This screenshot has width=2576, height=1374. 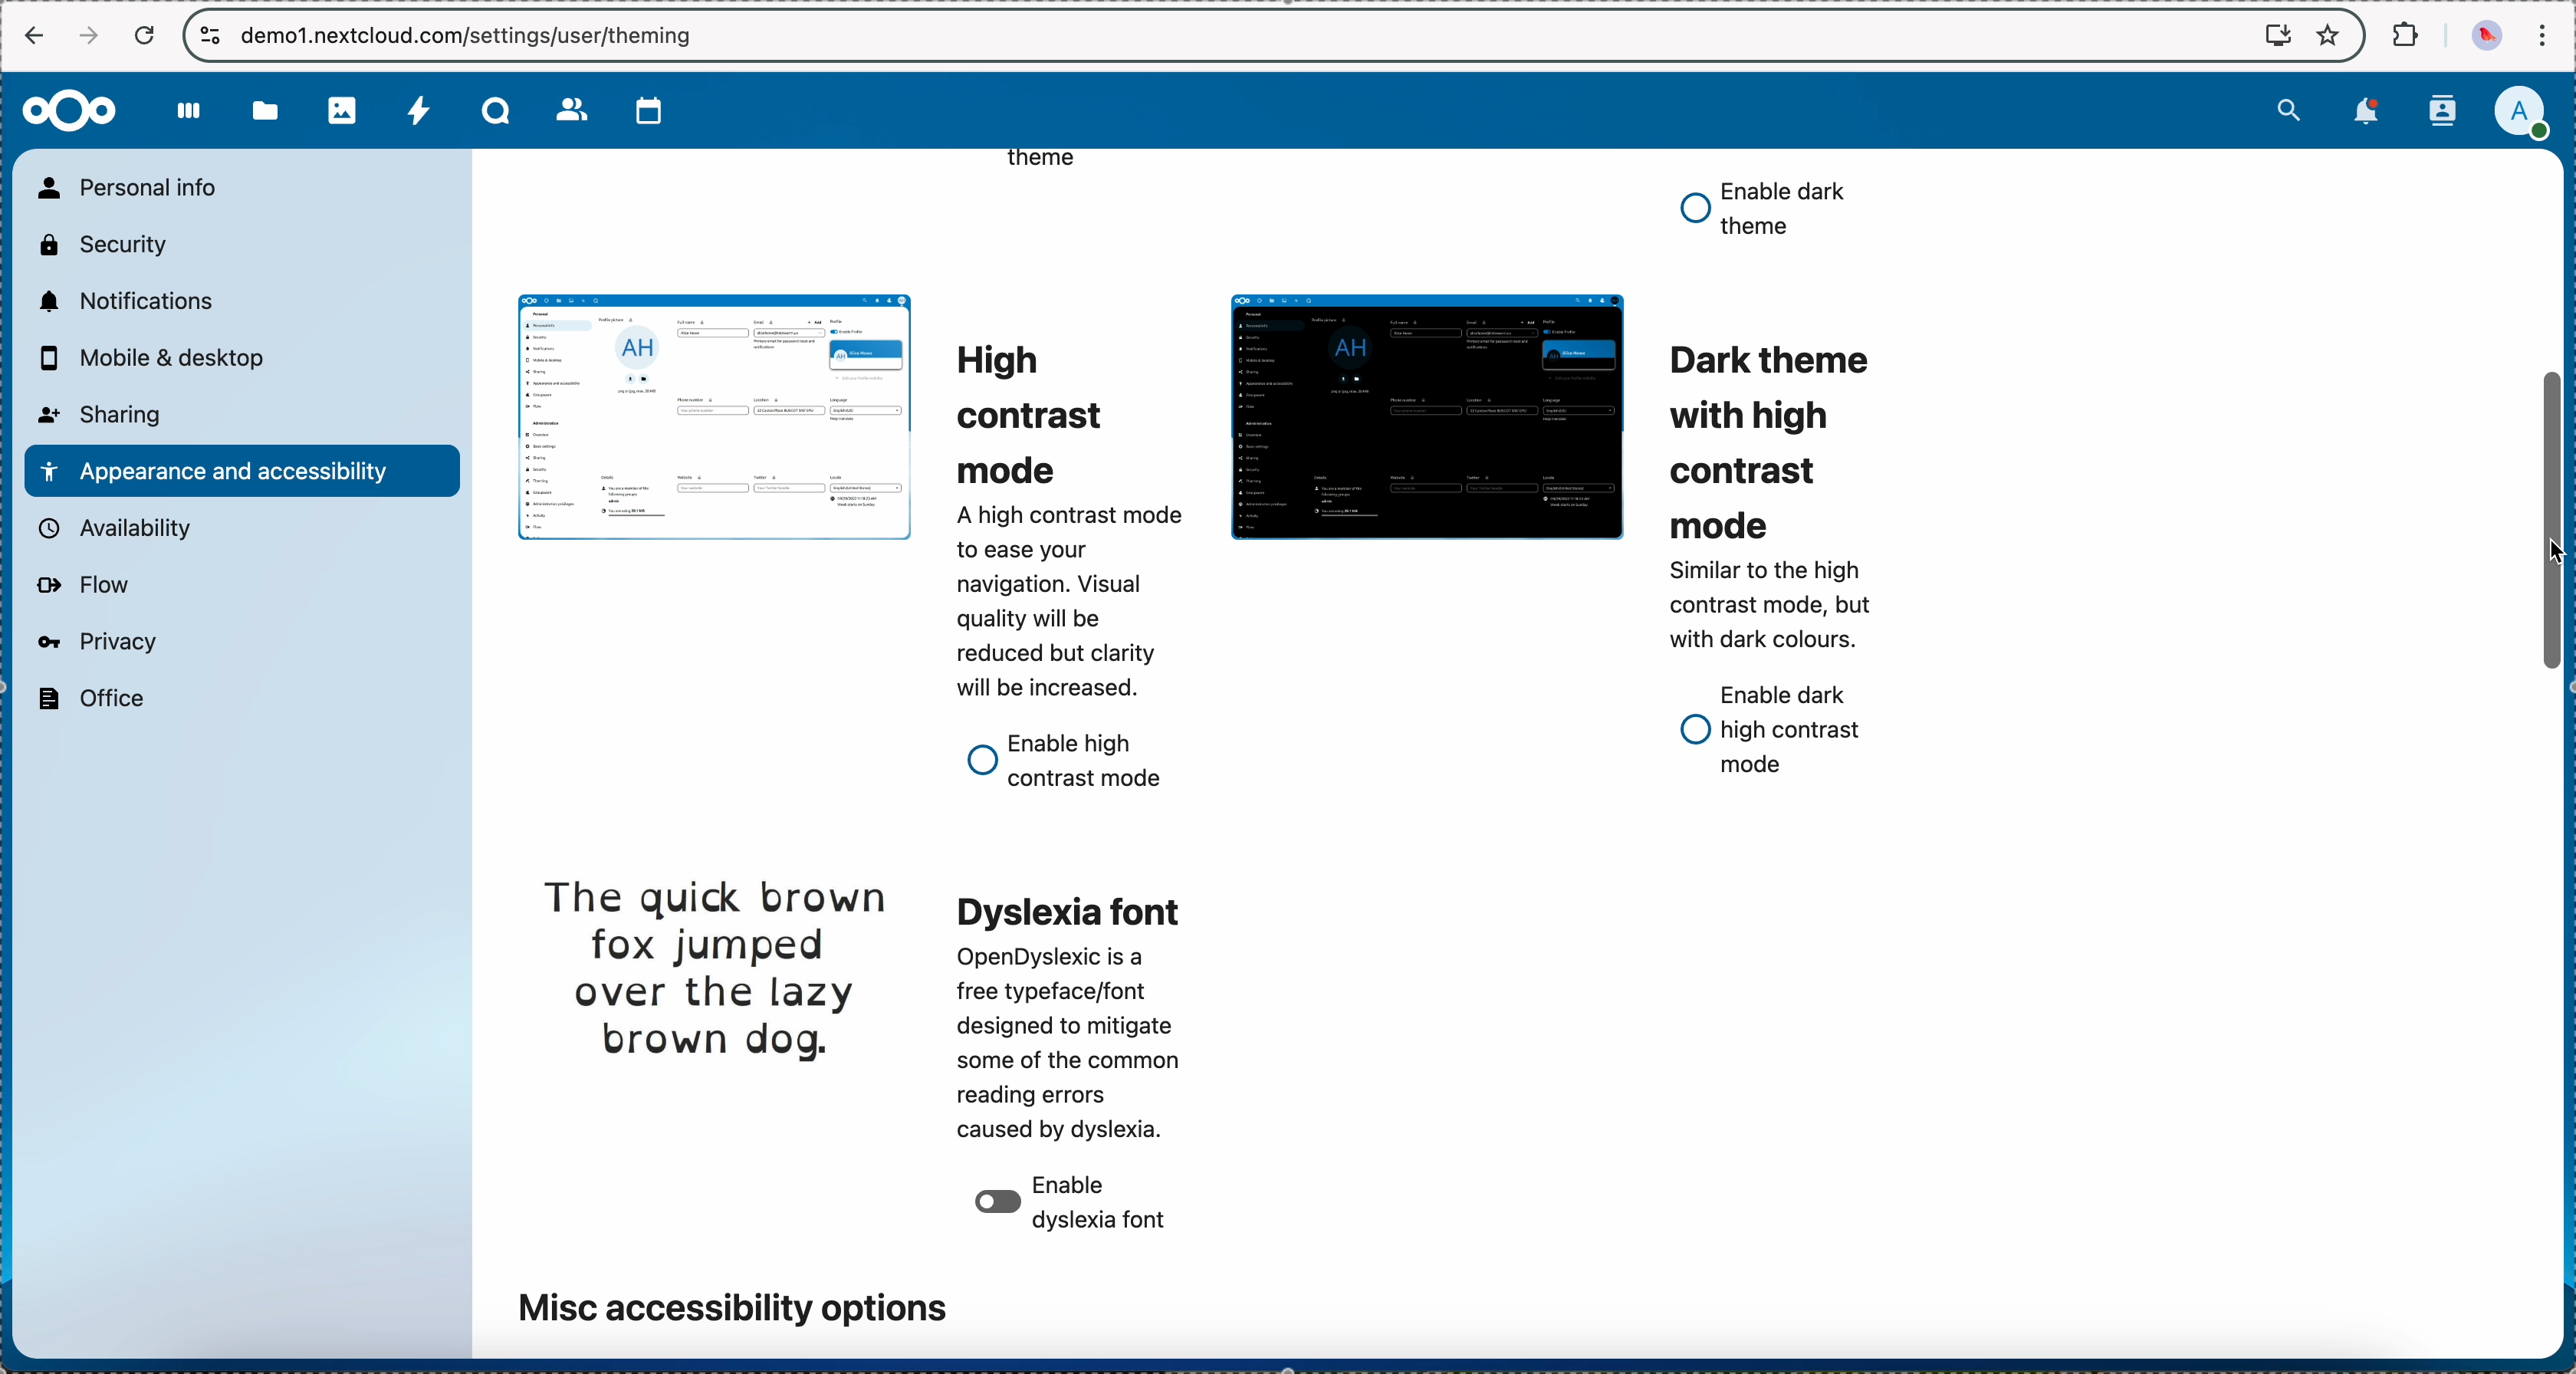 What do you see at coordinates (119, 527) in the screenshot?
I see `availability` at bounding box center [119, 527].